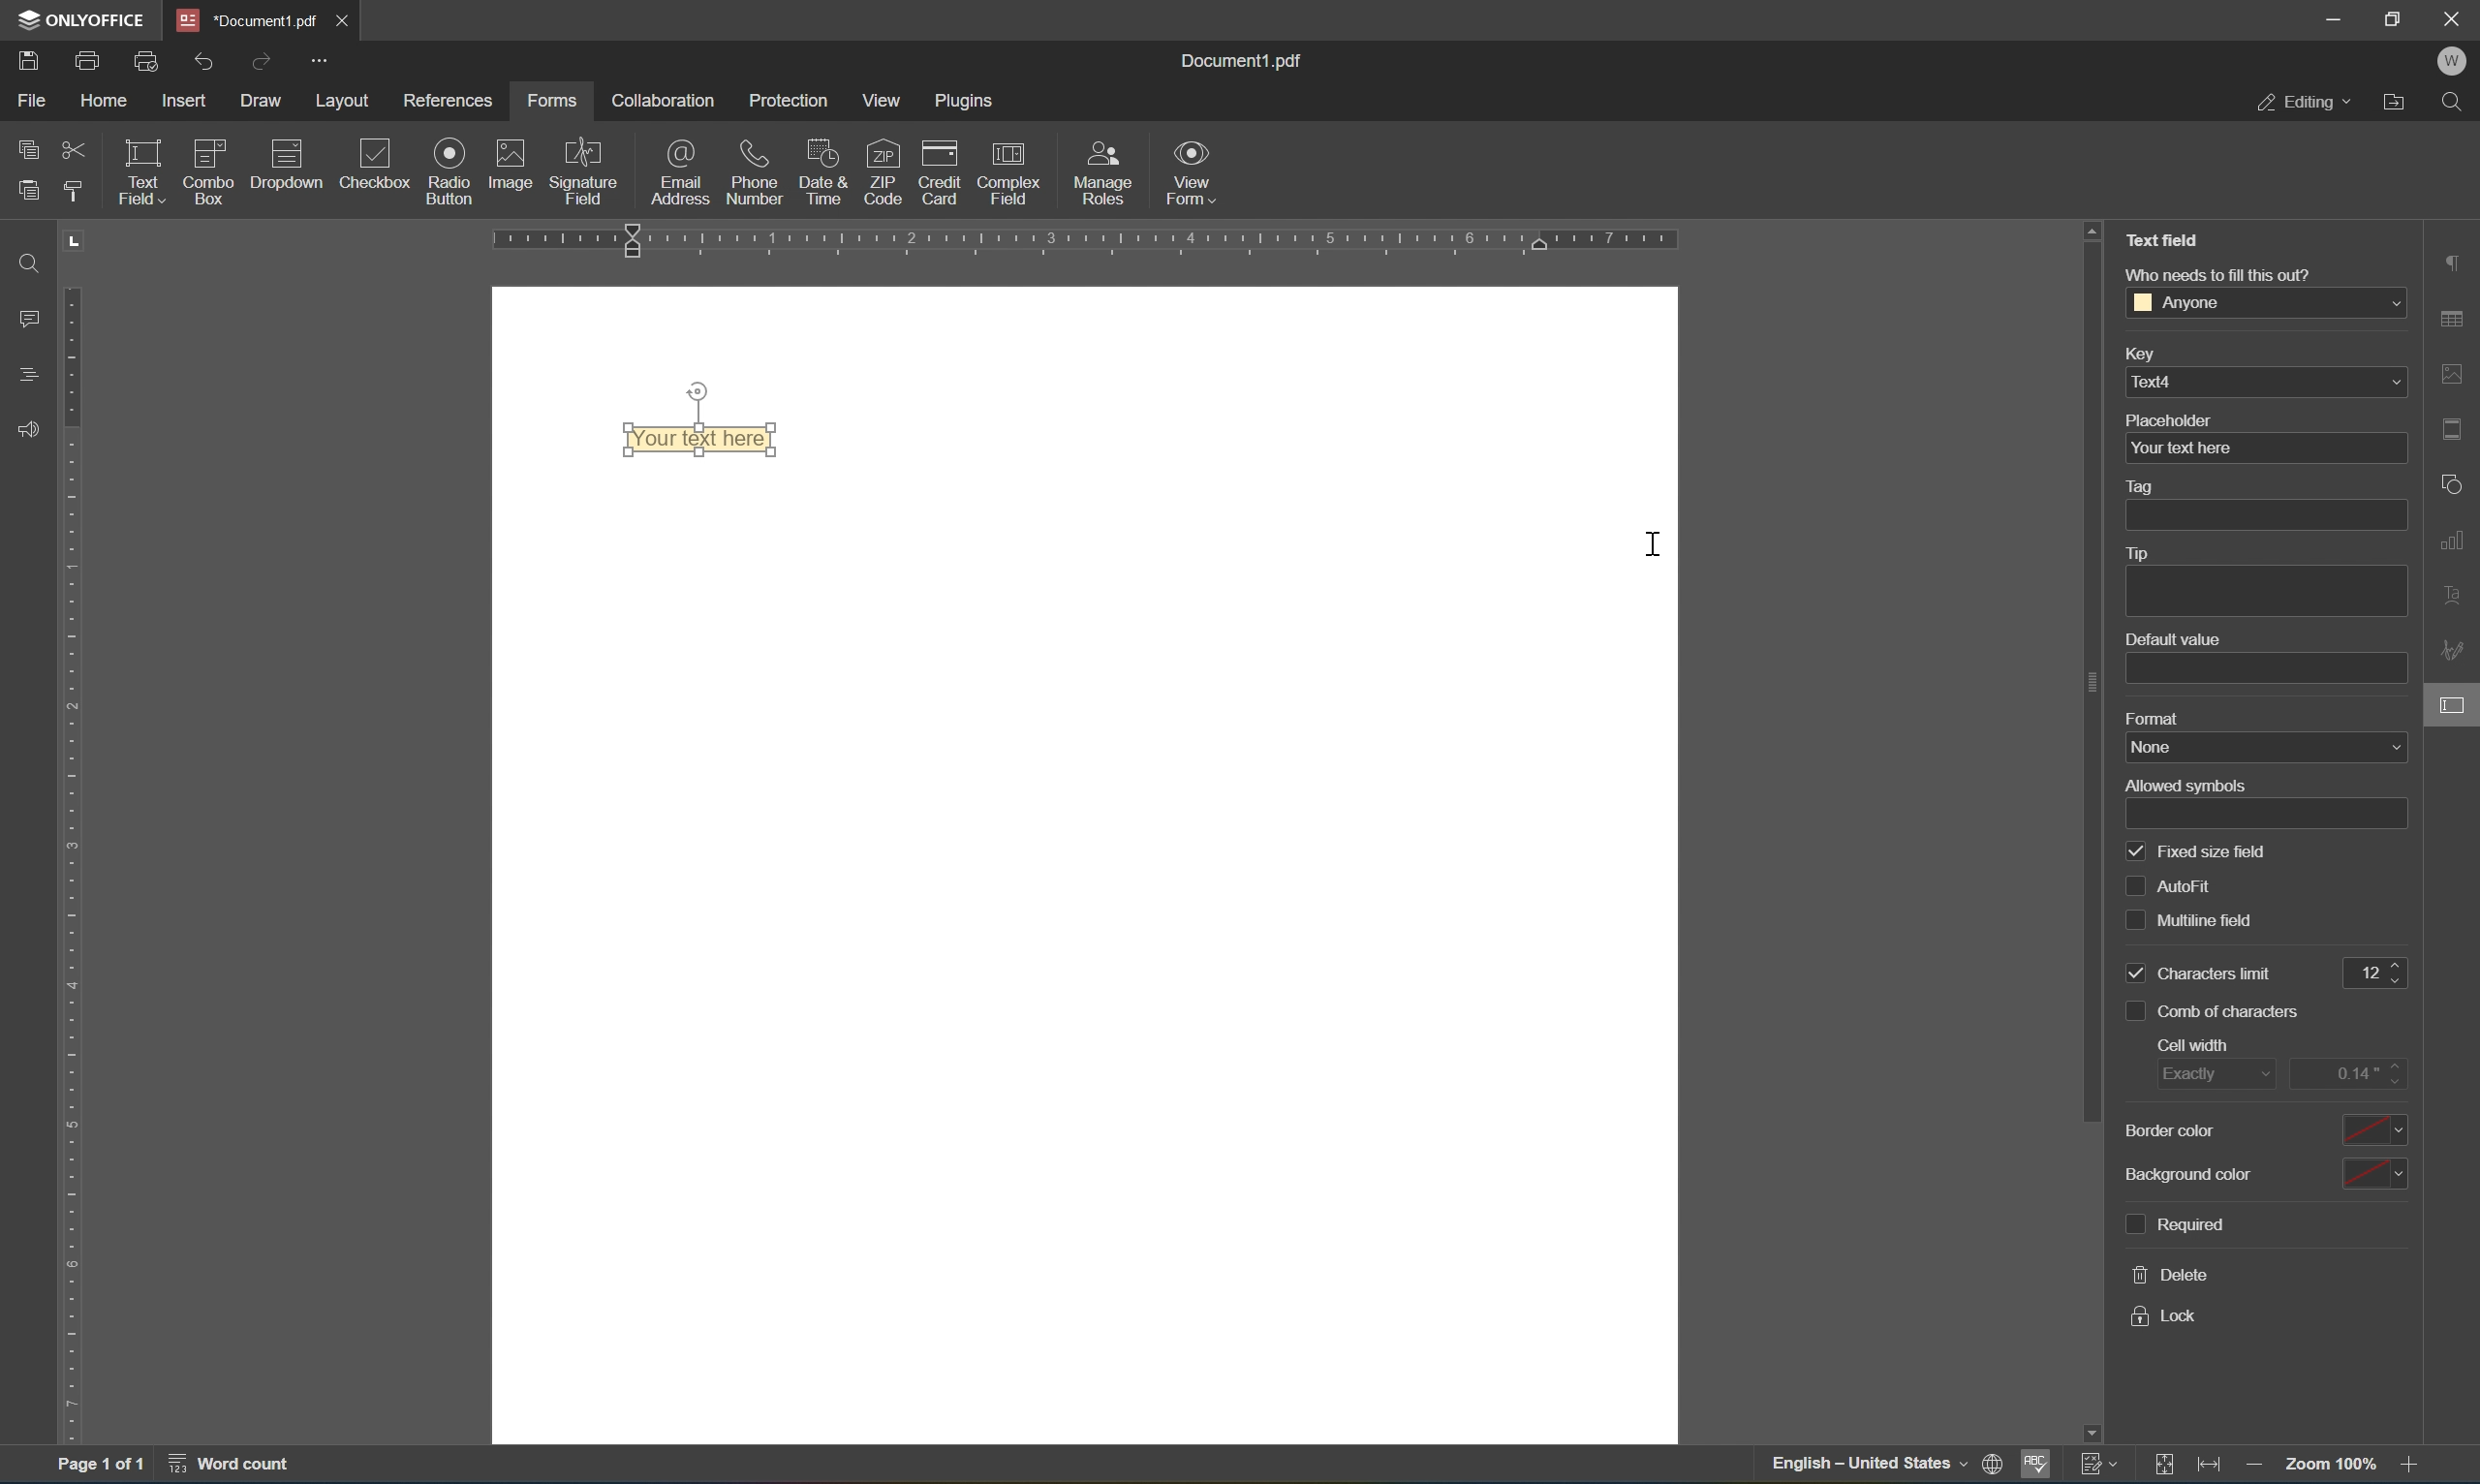 This screenshot has width=2480, height=1484. What do you see at coordinates (509, 170) in the screenshot?
I see `image` at bounding box center [509, 170].